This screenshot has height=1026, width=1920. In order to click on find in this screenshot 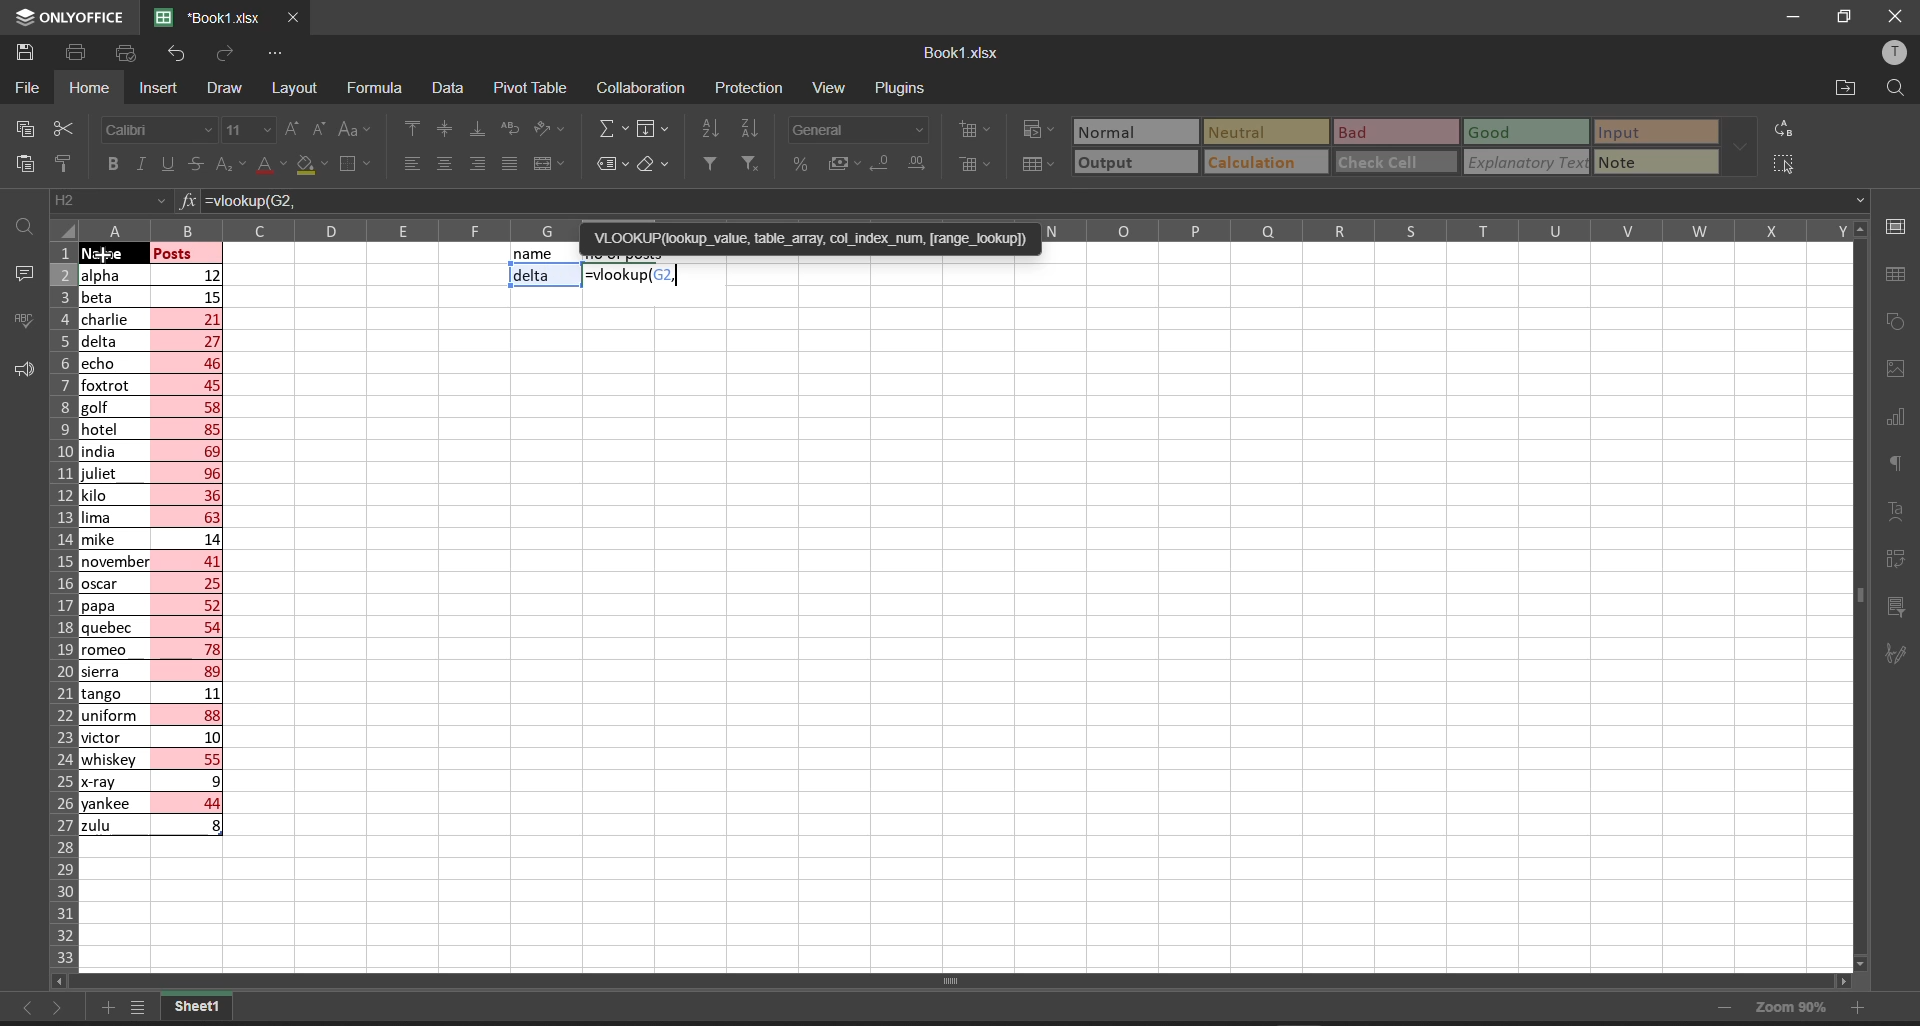, I will do `click(22, 223)`.